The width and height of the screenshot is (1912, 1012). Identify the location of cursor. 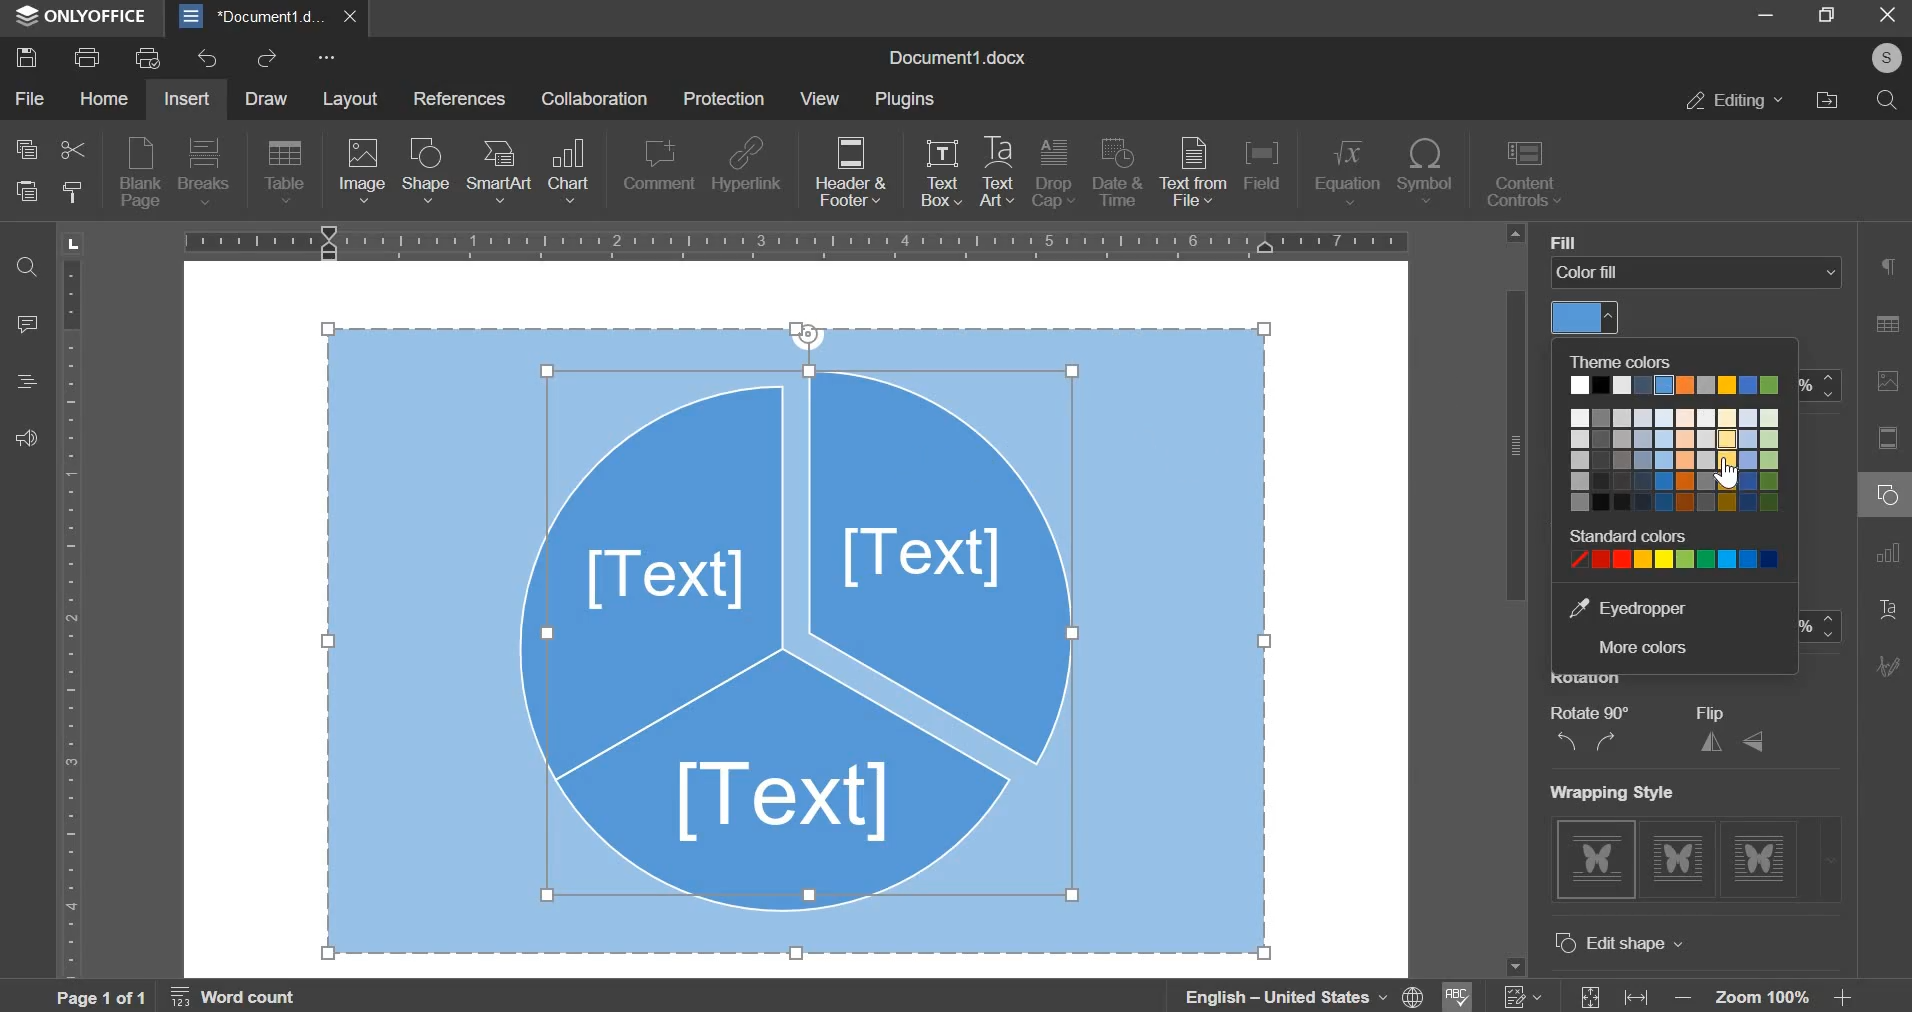
(1728, 478).